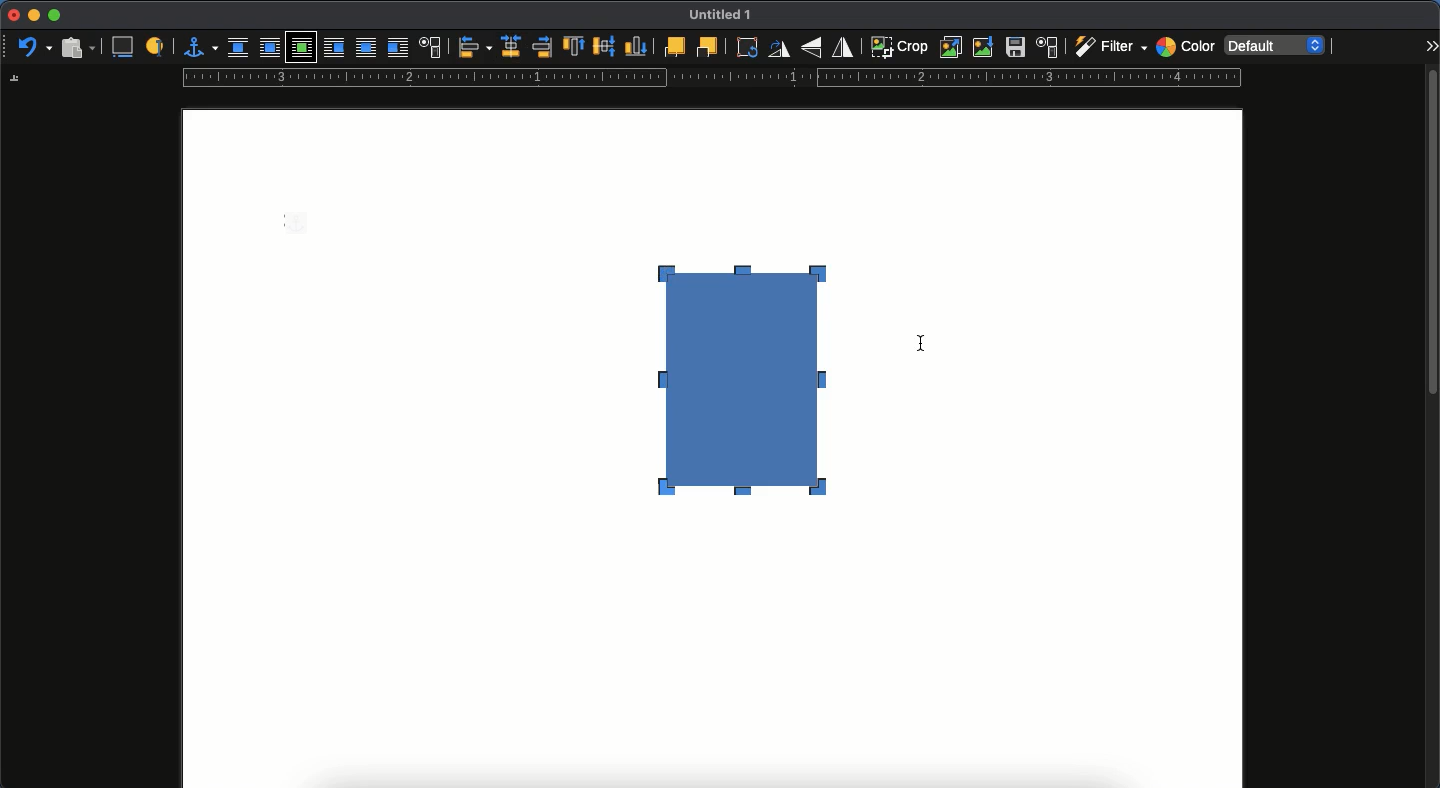  Describe the element at coordinates (1016, 50) in the screenshot. I see `save` at that location.